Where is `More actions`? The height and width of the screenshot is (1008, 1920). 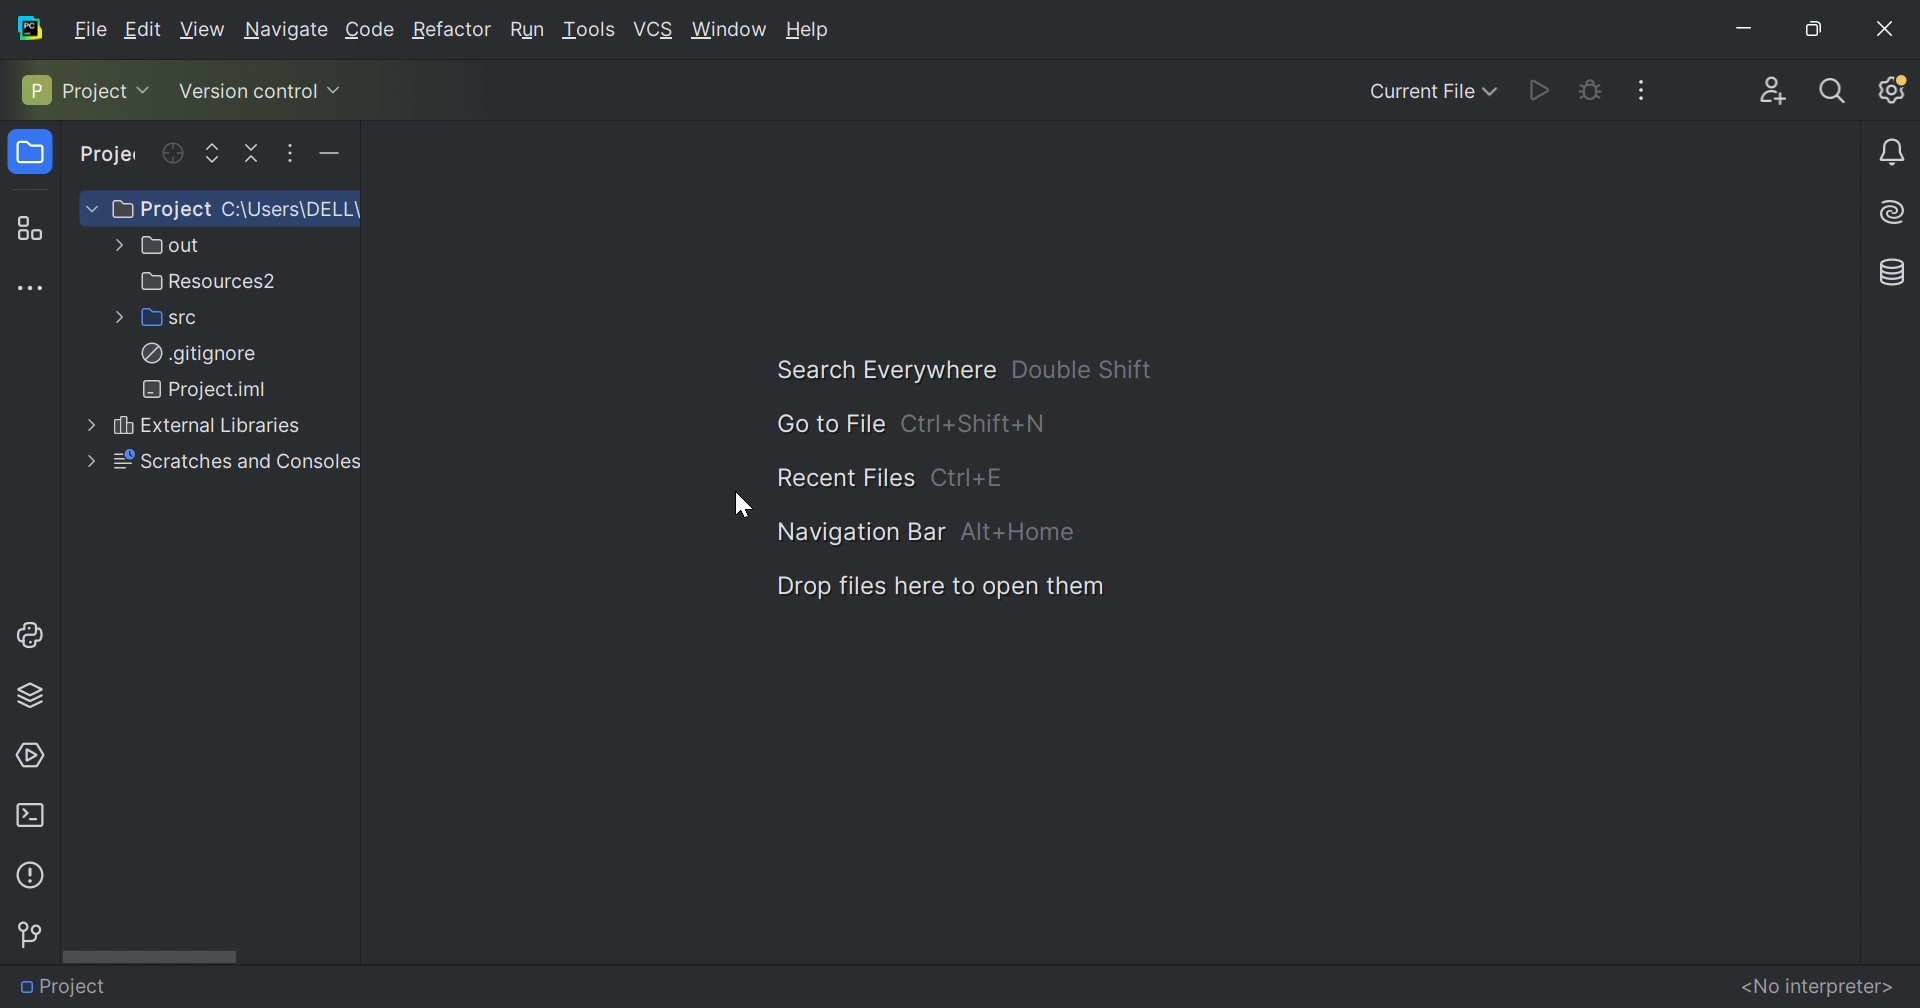
More actions is located at coordinates (1651, 89).